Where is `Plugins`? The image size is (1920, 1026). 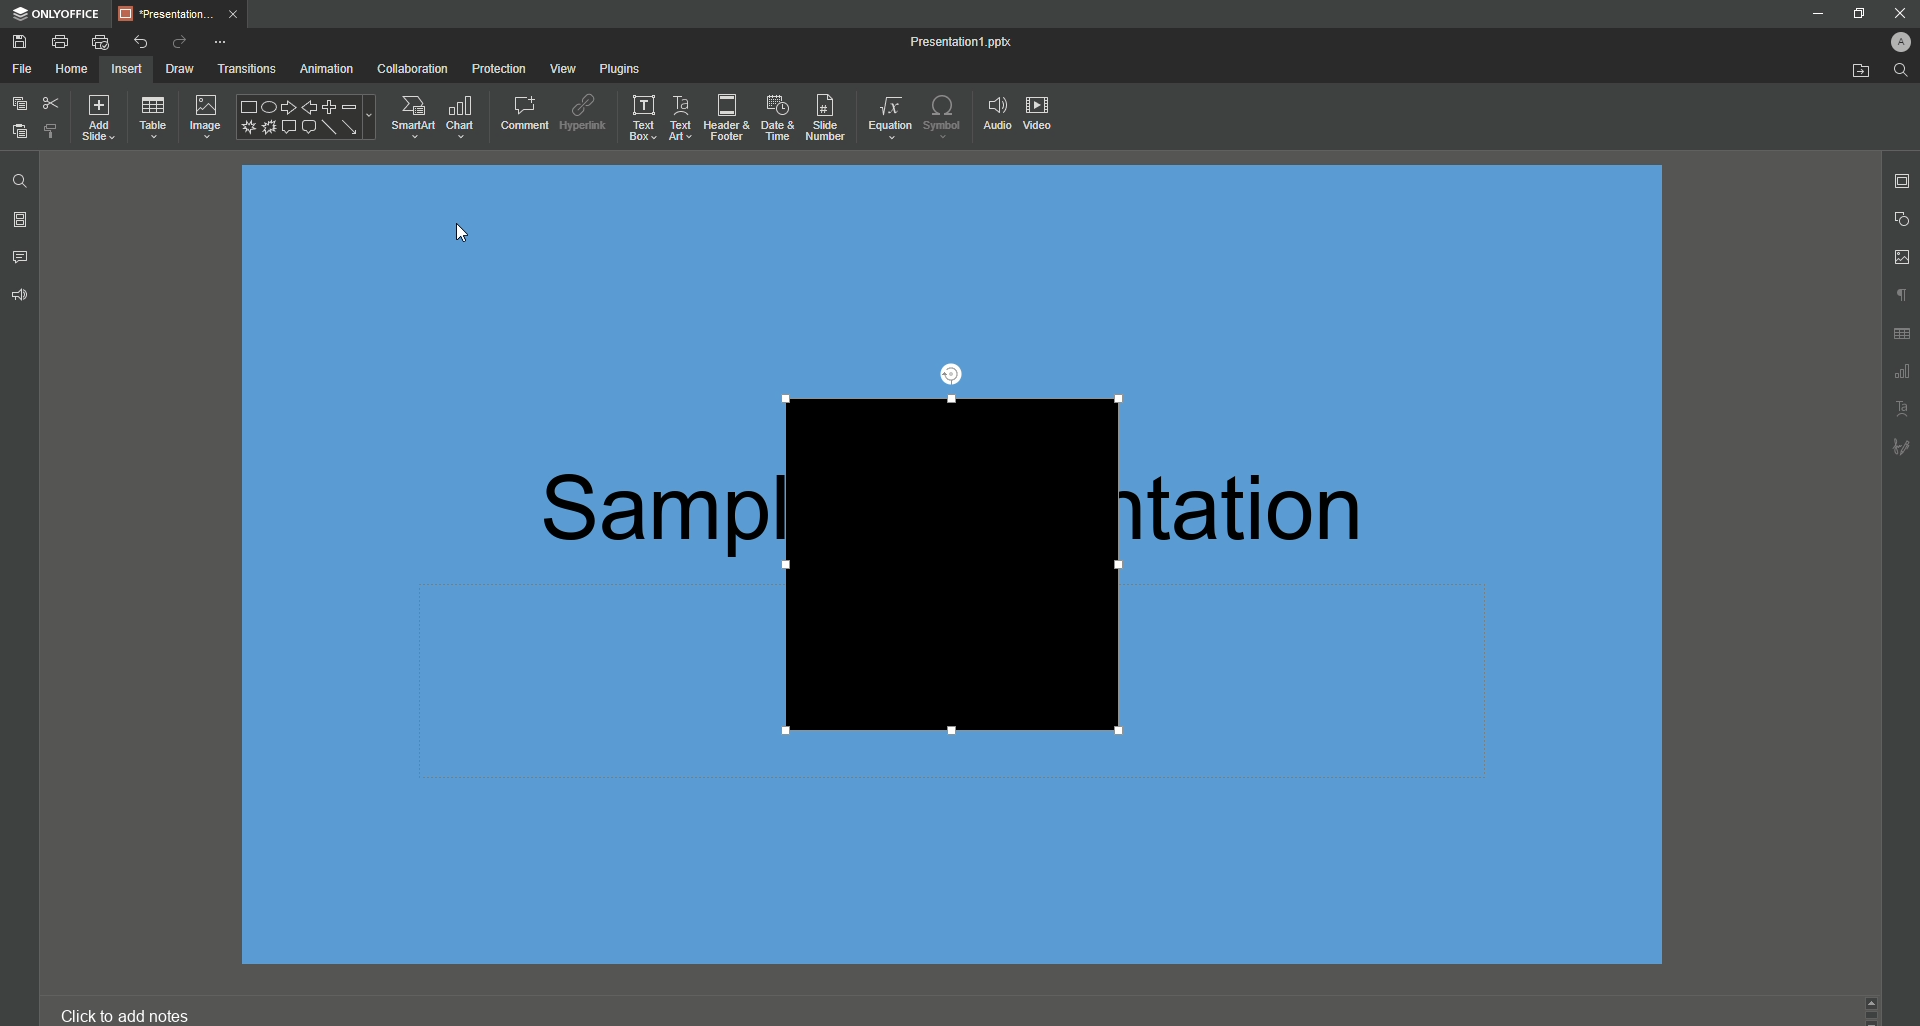
Plugins is located at coordinates (617, 66).